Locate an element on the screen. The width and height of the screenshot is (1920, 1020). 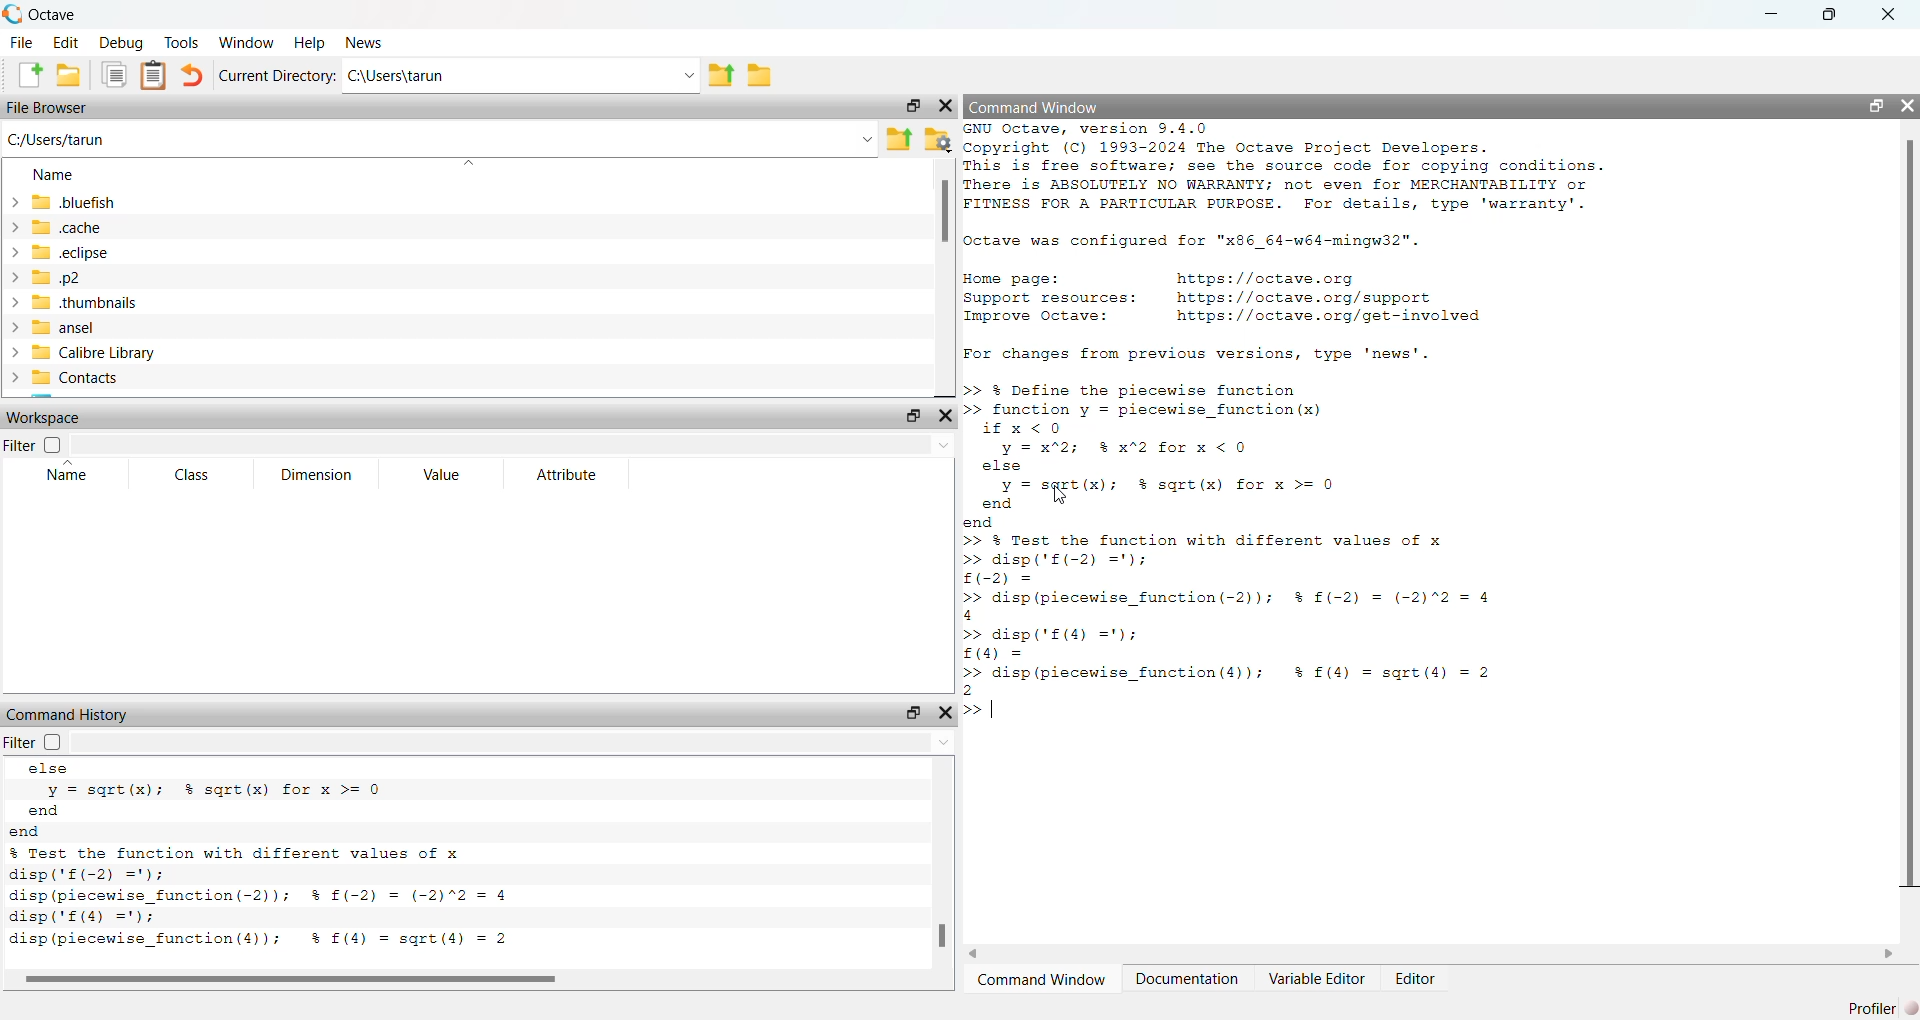
Command window is located at coordinates (1045, 980).